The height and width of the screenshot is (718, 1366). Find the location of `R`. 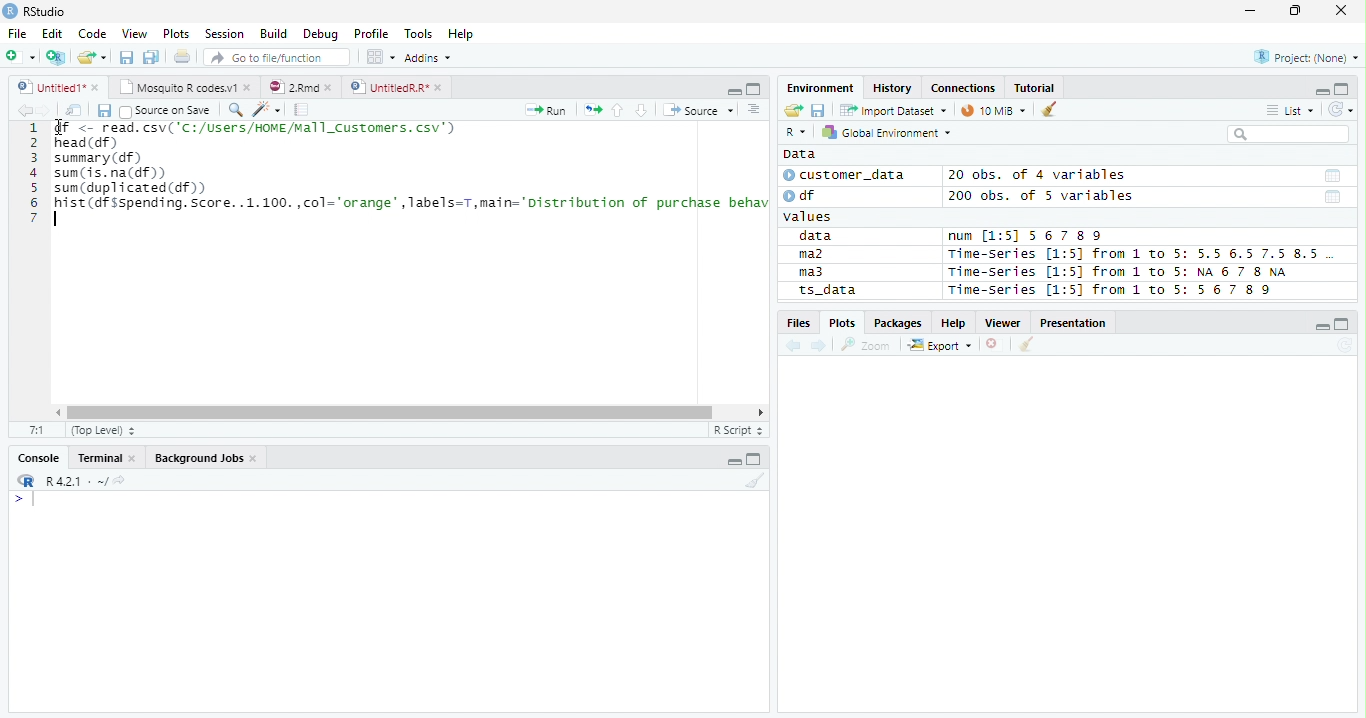

R is located at coordinates (24, 481).